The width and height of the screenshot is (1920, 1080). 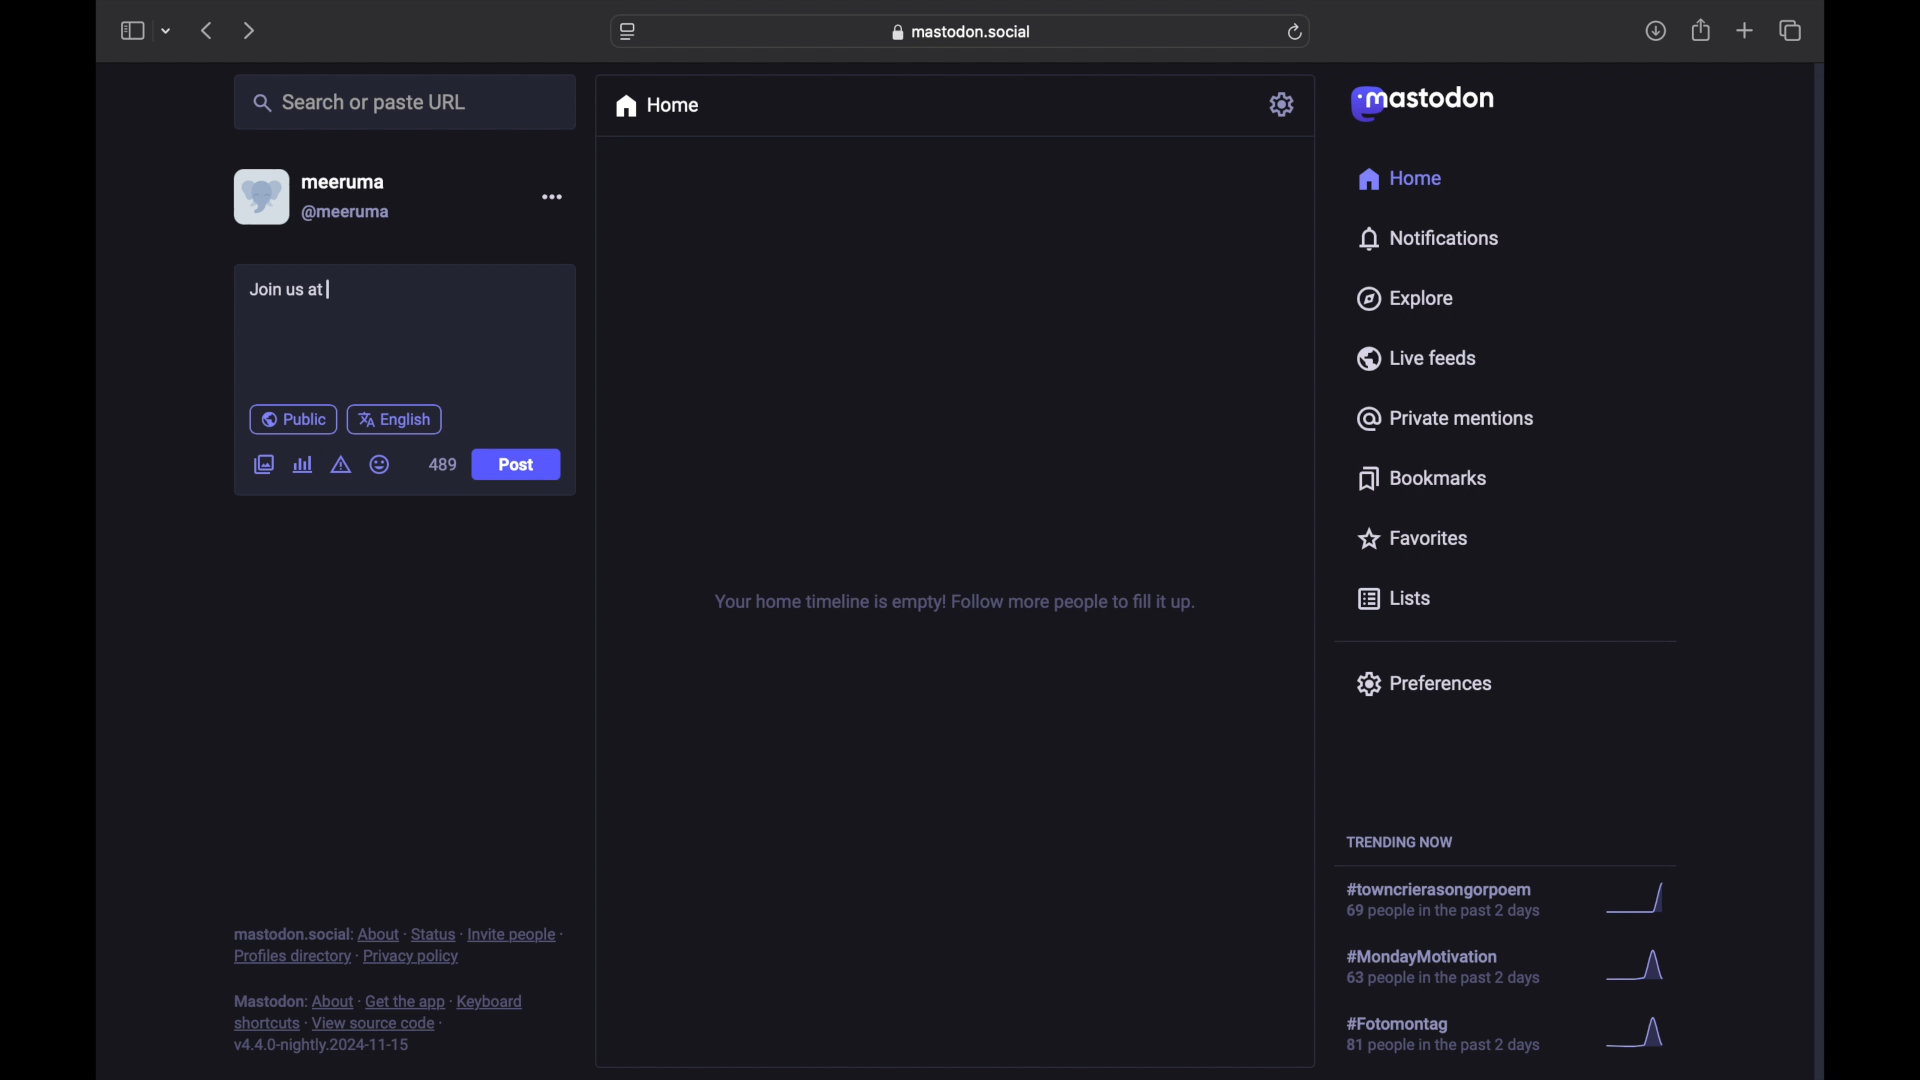 What do you see at coordinates (1394, 600) in the screenshot?
I see `lists` at bounding box center [1394, 600].